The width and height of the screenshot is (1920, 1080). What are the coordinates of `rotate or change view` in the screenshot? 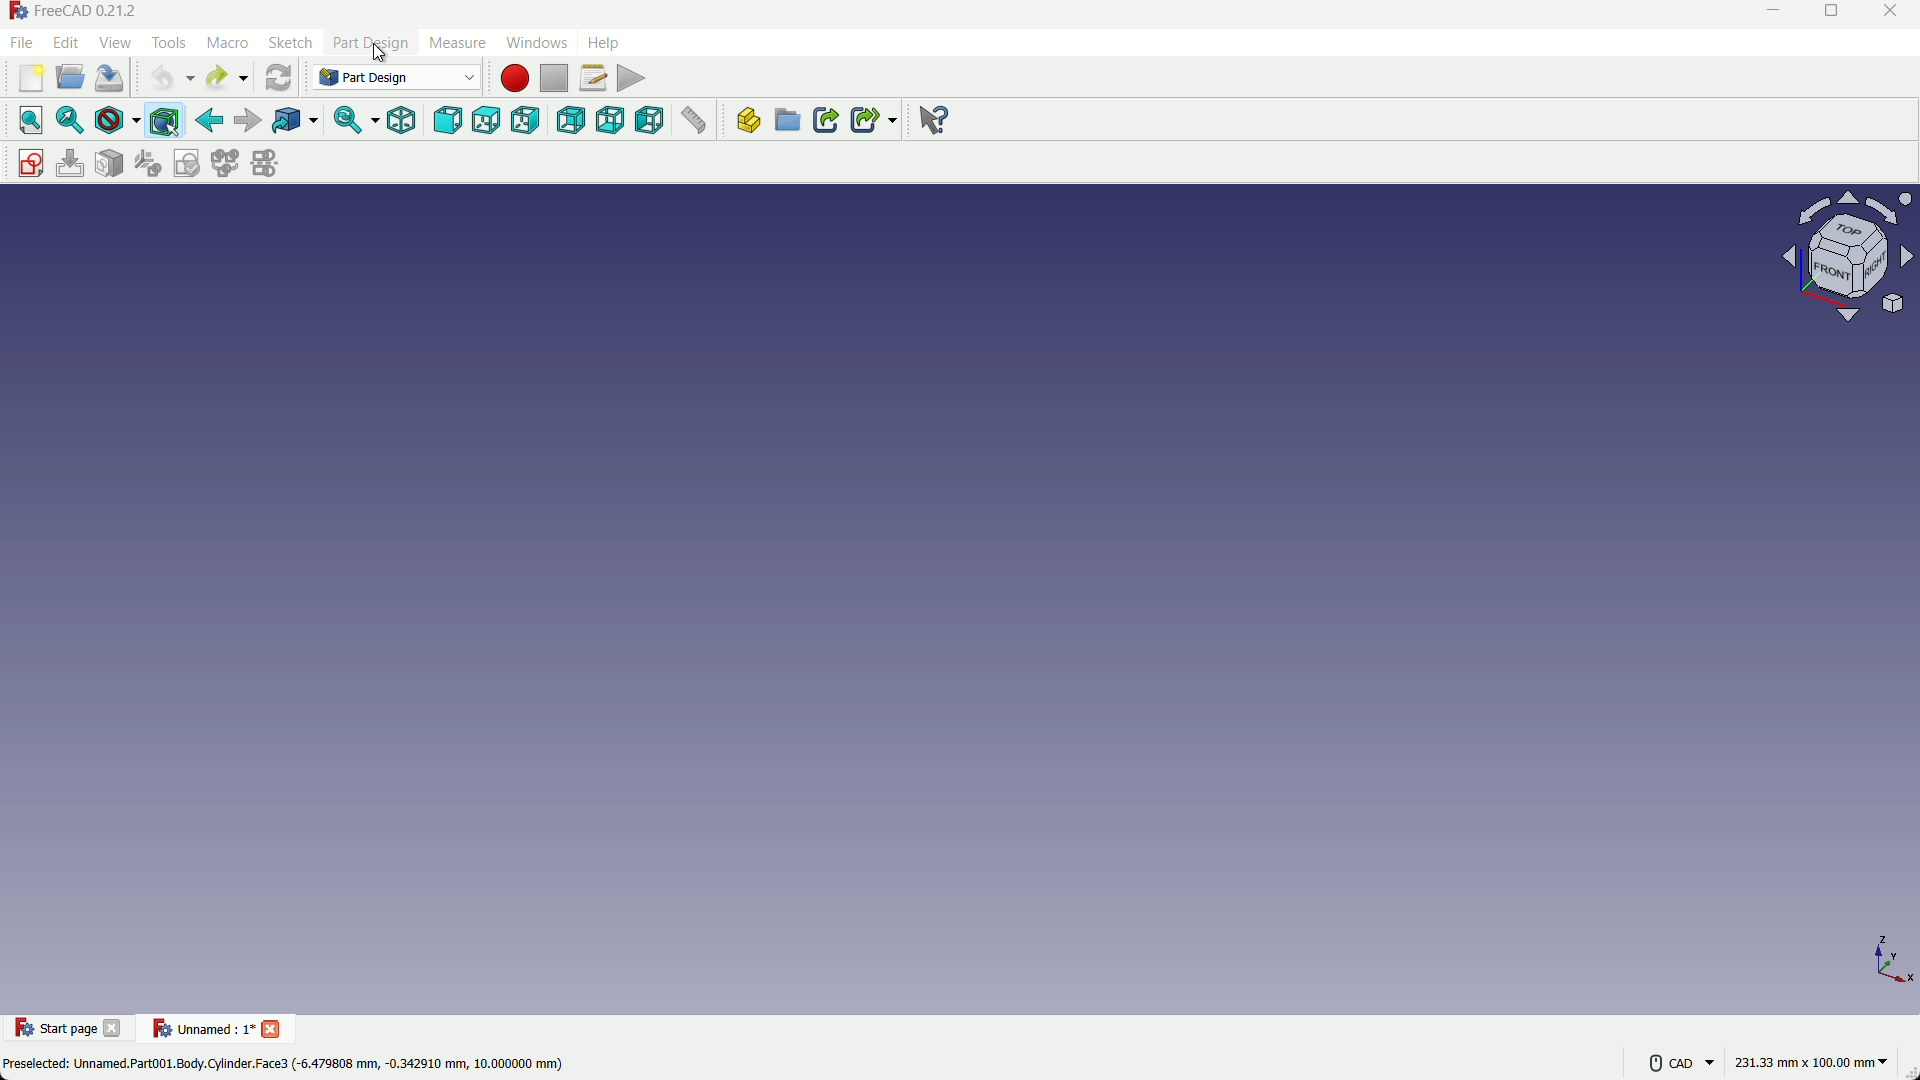 It's located at (1846, 256).